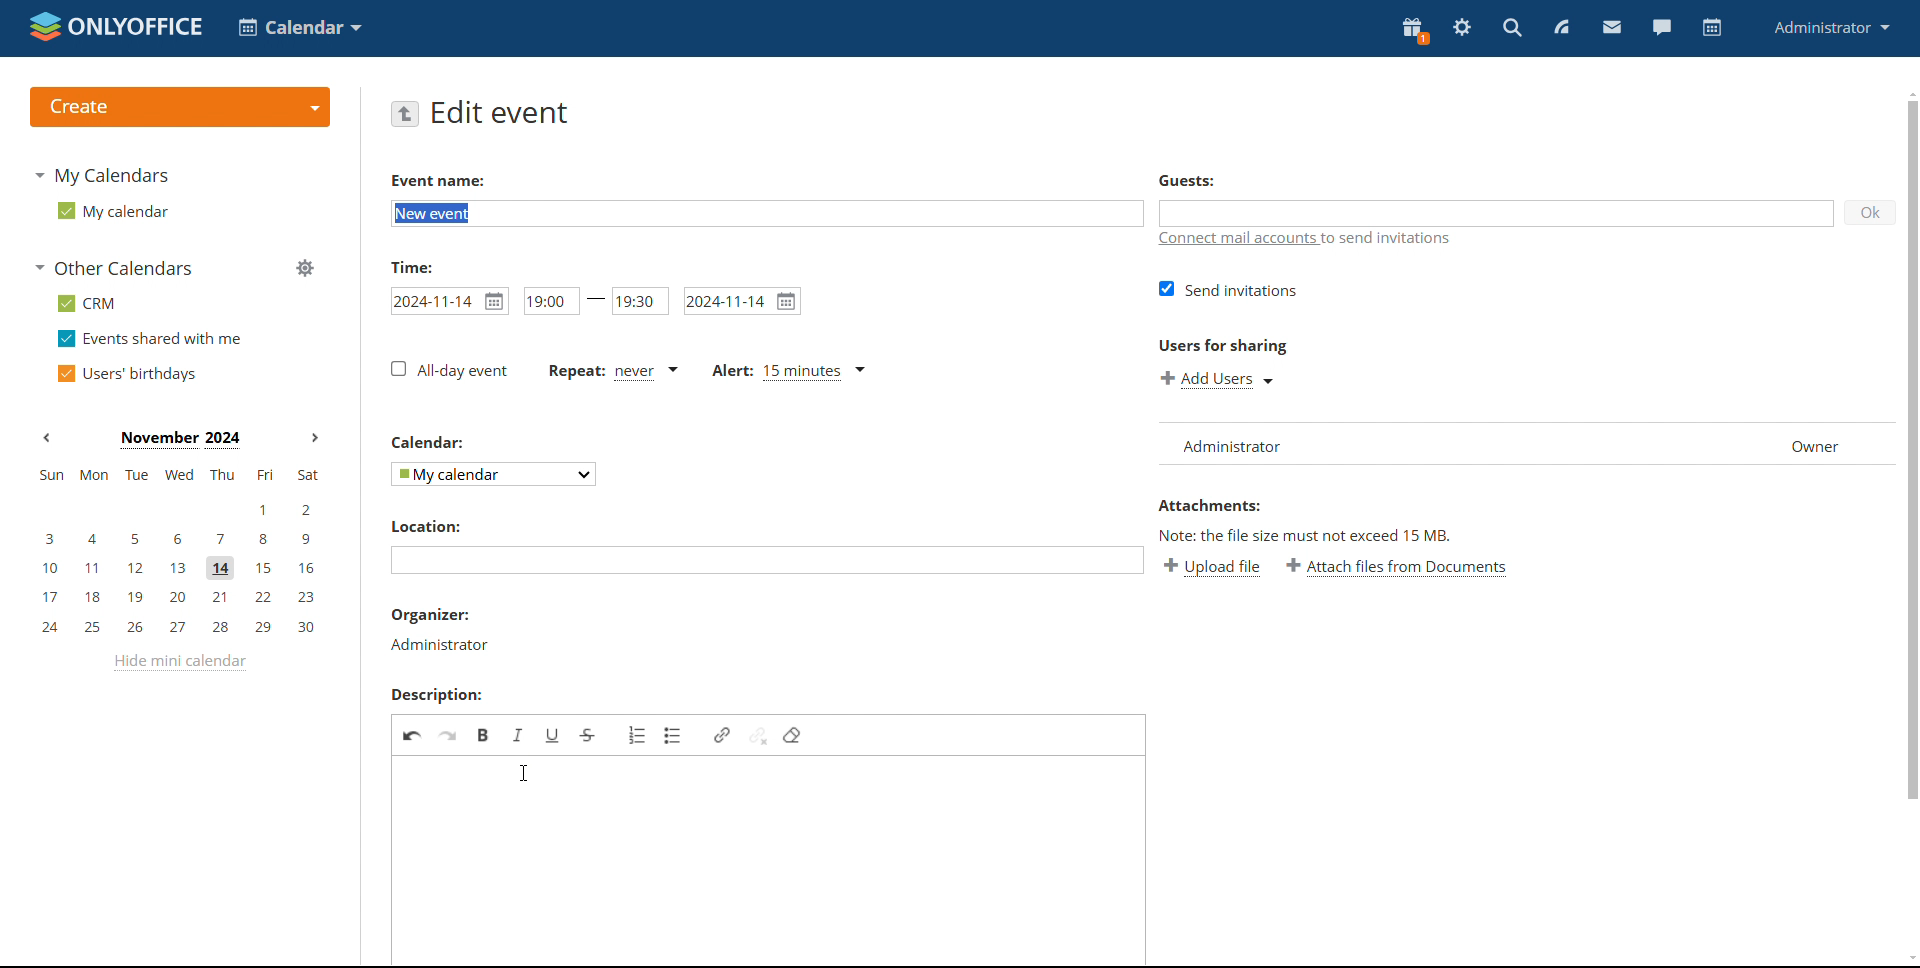 The width and height of the screenshot is (1920, 968). I want to click on my calendars, so click(99, 174).